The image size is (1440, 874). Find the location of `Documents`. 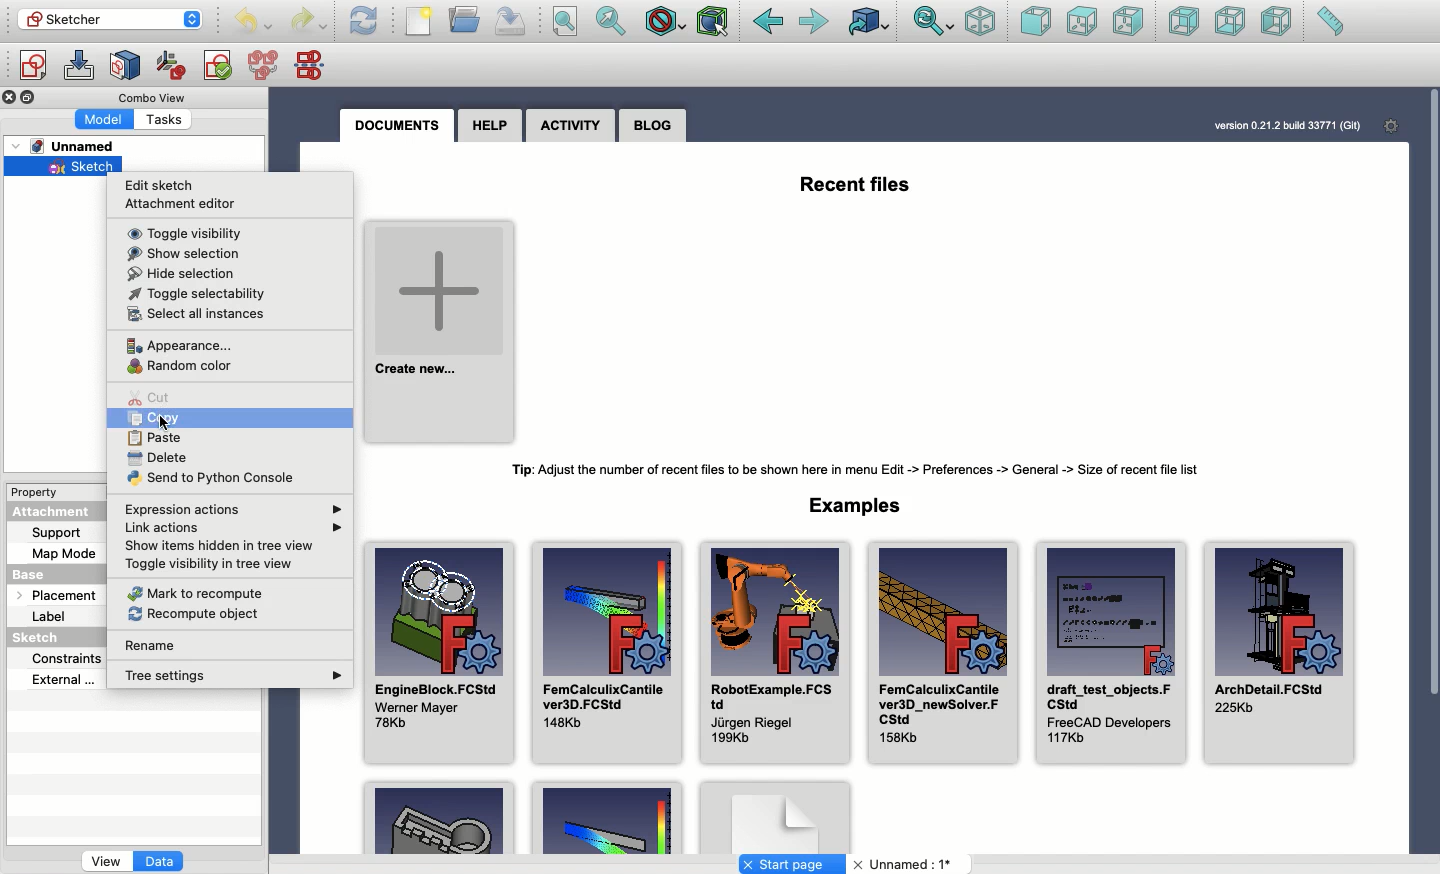

Documents is located at coordinates (403, 126).